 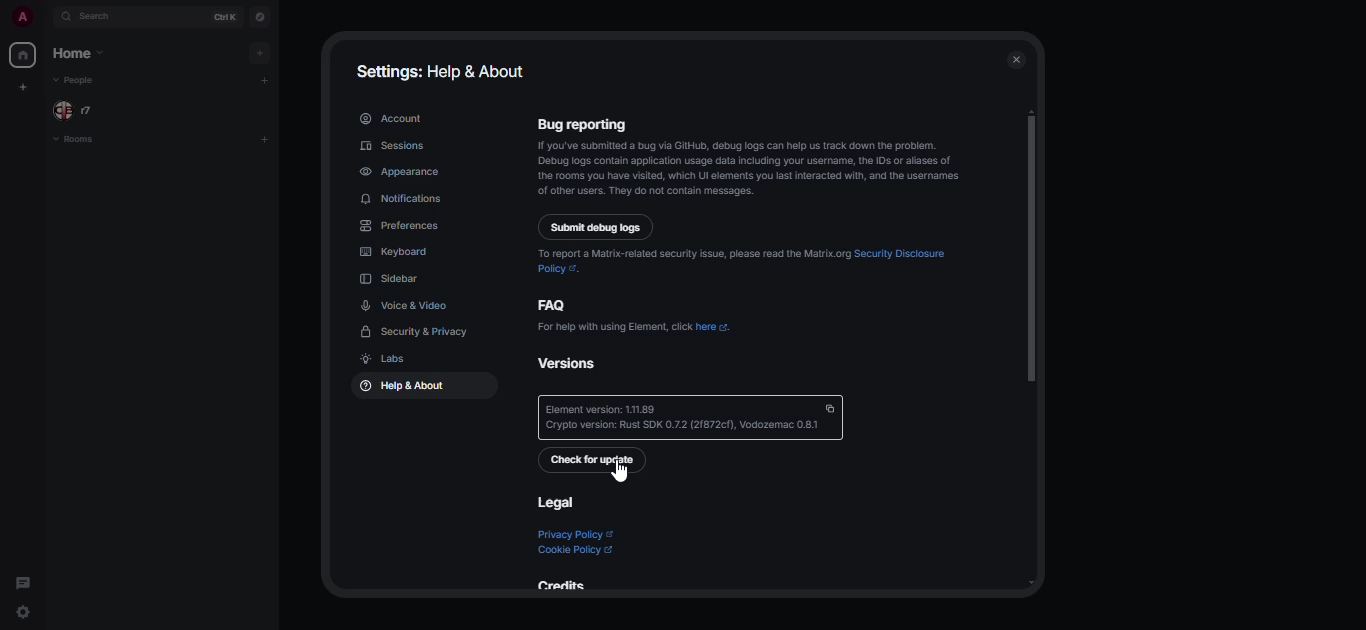 I want to click on threads, so click(x=23, y=581).